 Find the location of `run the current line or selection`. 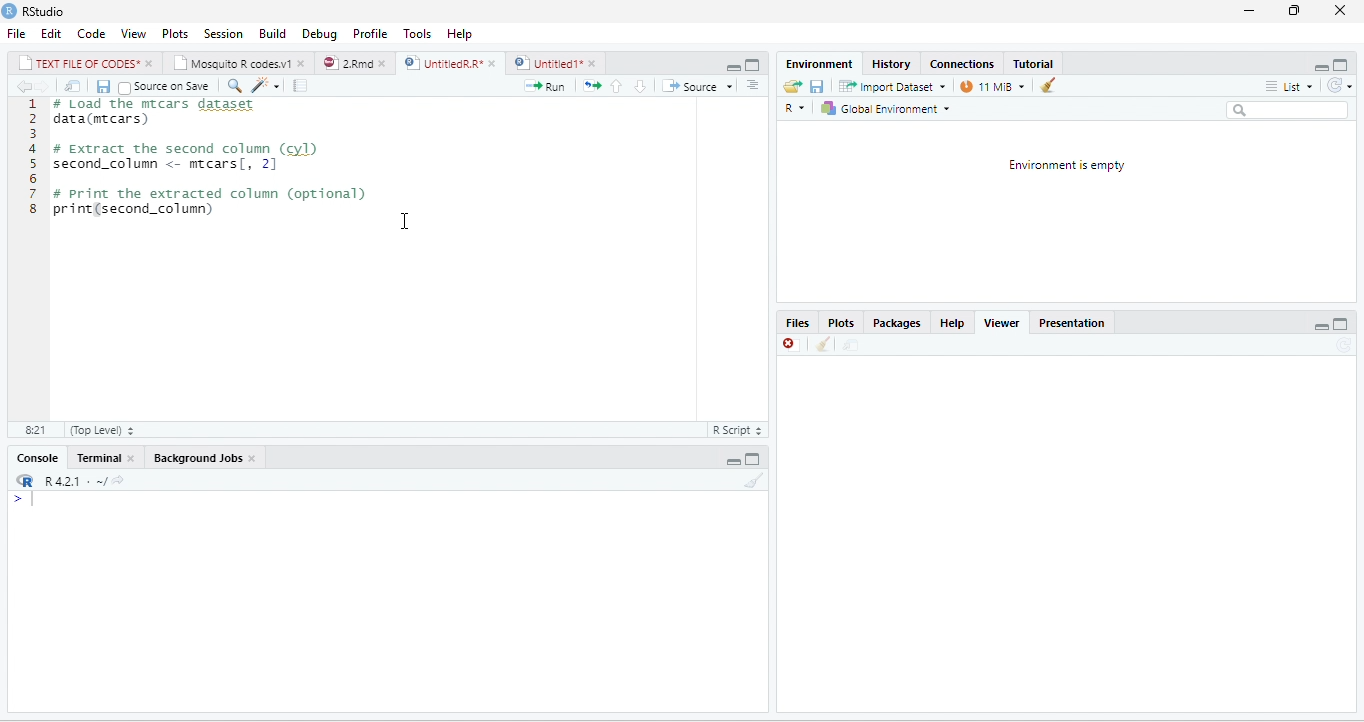

run the current line or selection is located at coordinates (544, 85).